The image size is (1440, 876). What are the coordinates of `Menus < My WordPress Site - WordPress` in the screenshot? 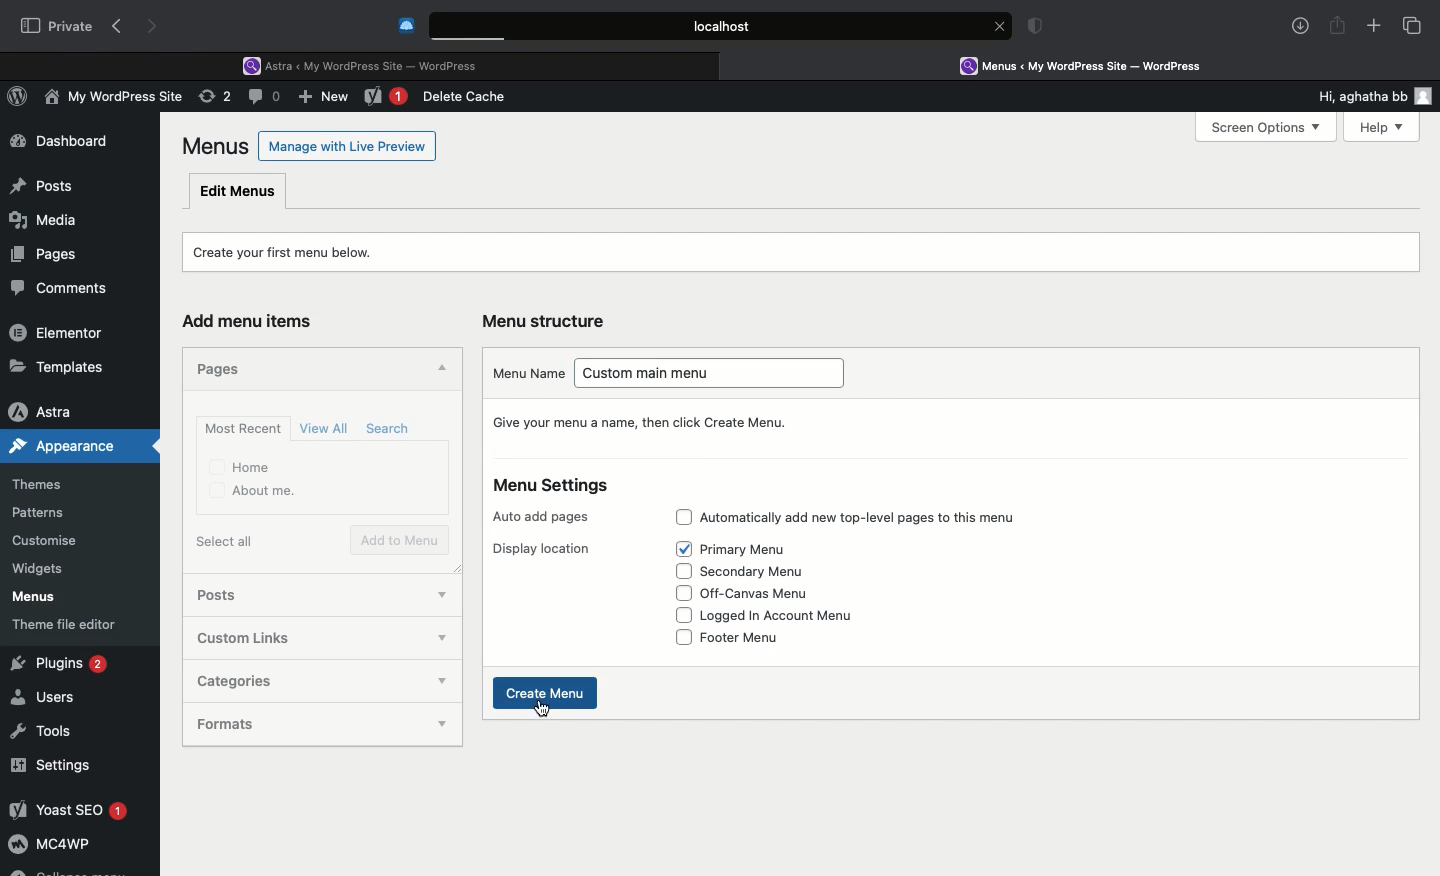 It's located at (1096, 65).